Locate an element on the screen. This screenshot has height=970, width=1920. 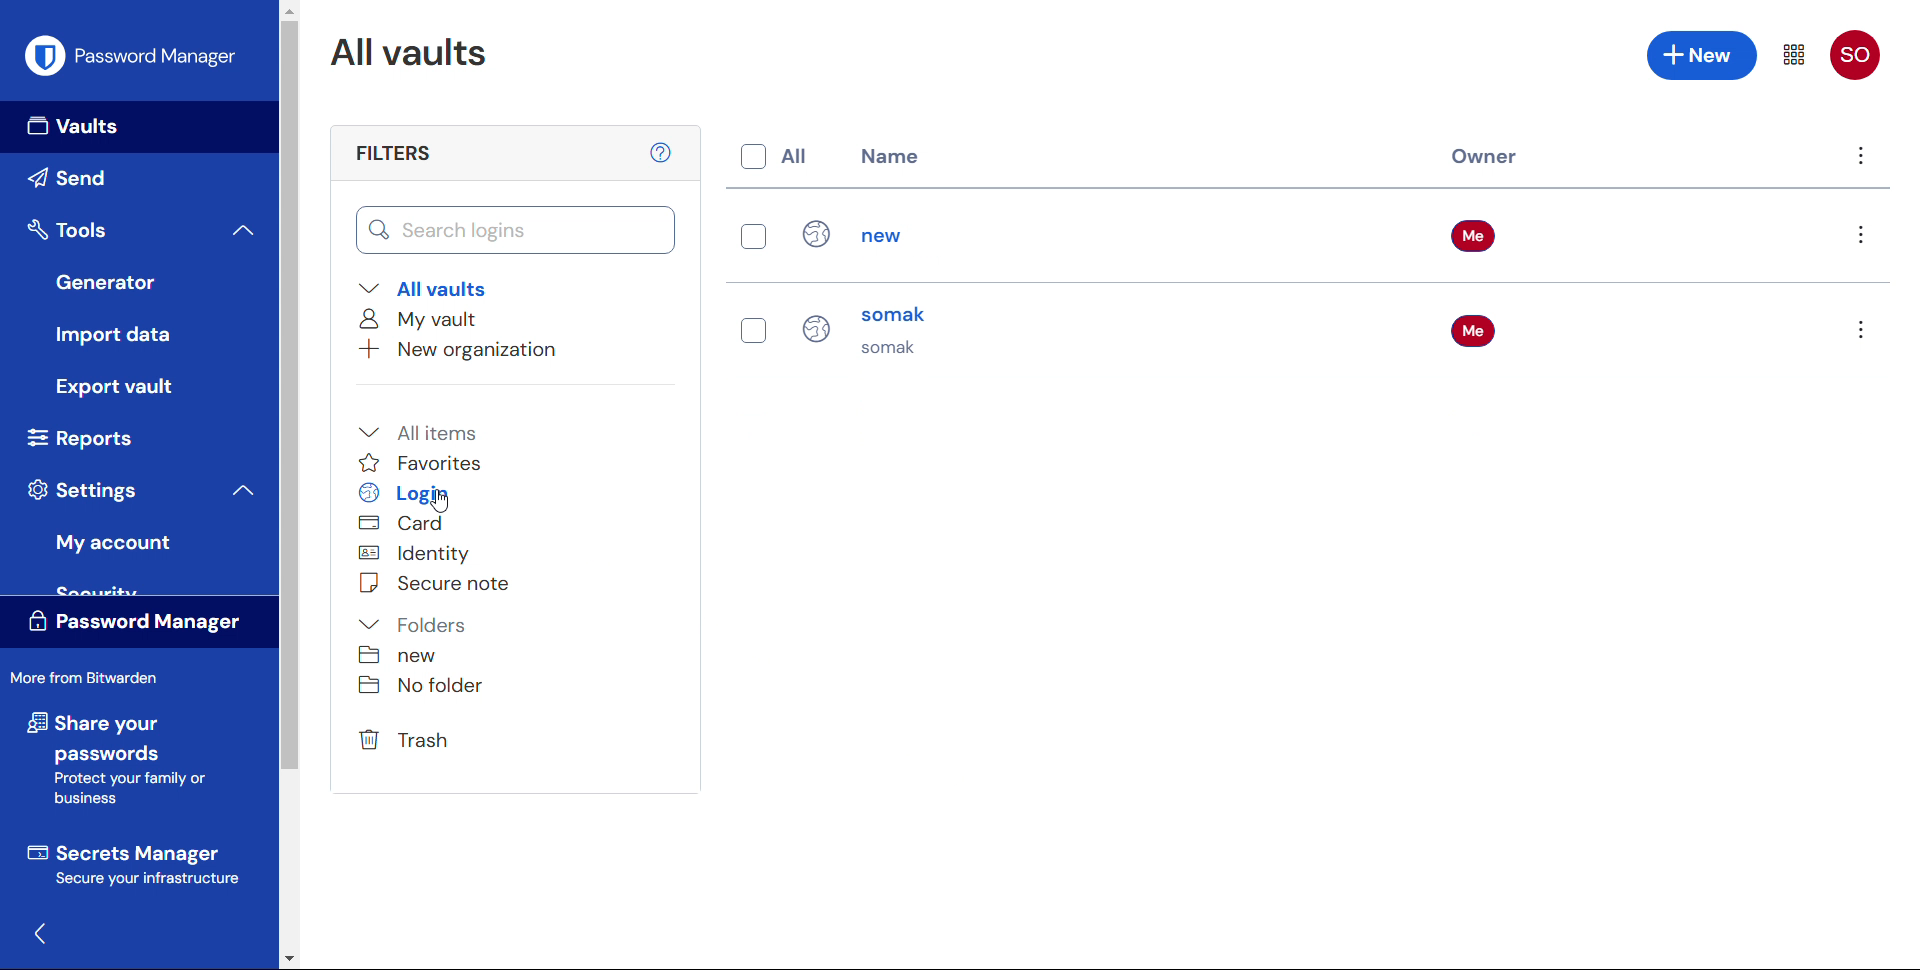
Hide sidebar  is located at coordinates (46, 937).